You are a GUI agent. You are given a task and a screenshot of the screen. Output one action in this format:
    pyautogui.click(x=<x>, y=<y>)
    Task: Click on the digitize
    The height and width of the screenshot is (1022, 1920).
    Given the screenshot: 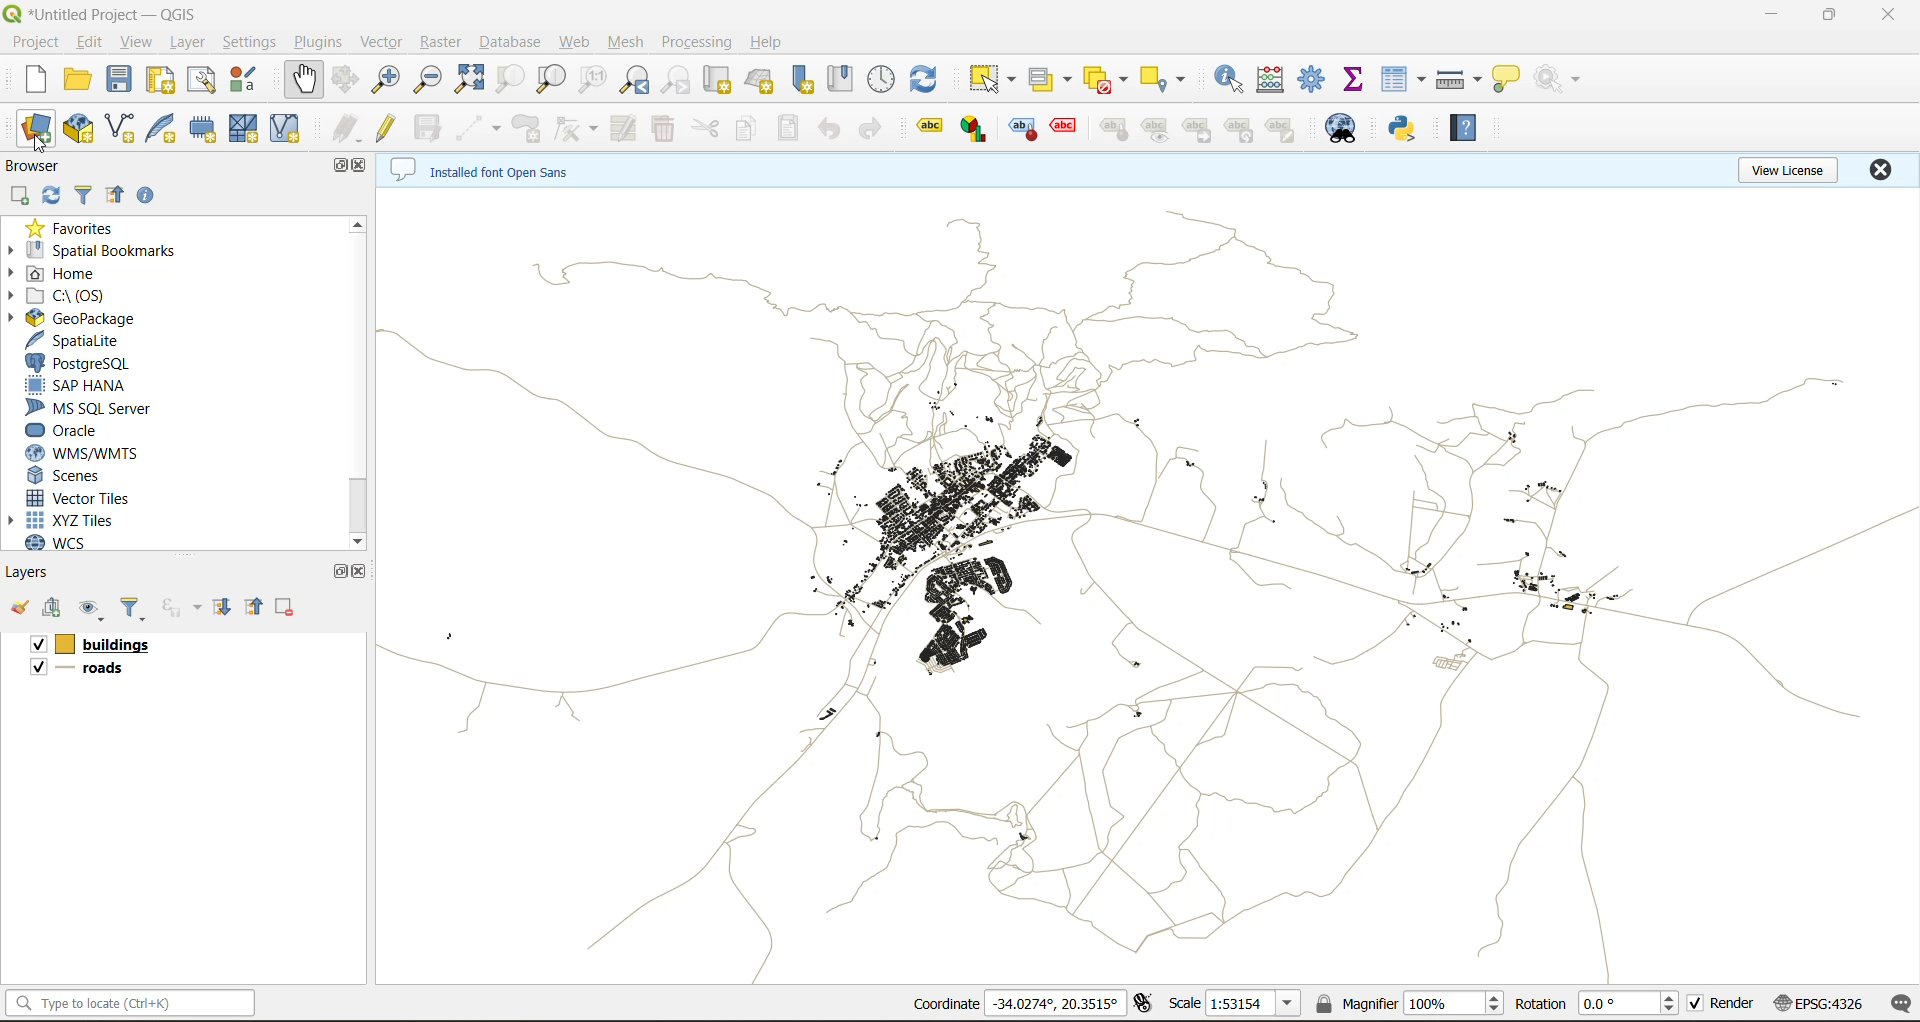 What is the action you would take?
    pyautogui.click(x=479, y=130)
    